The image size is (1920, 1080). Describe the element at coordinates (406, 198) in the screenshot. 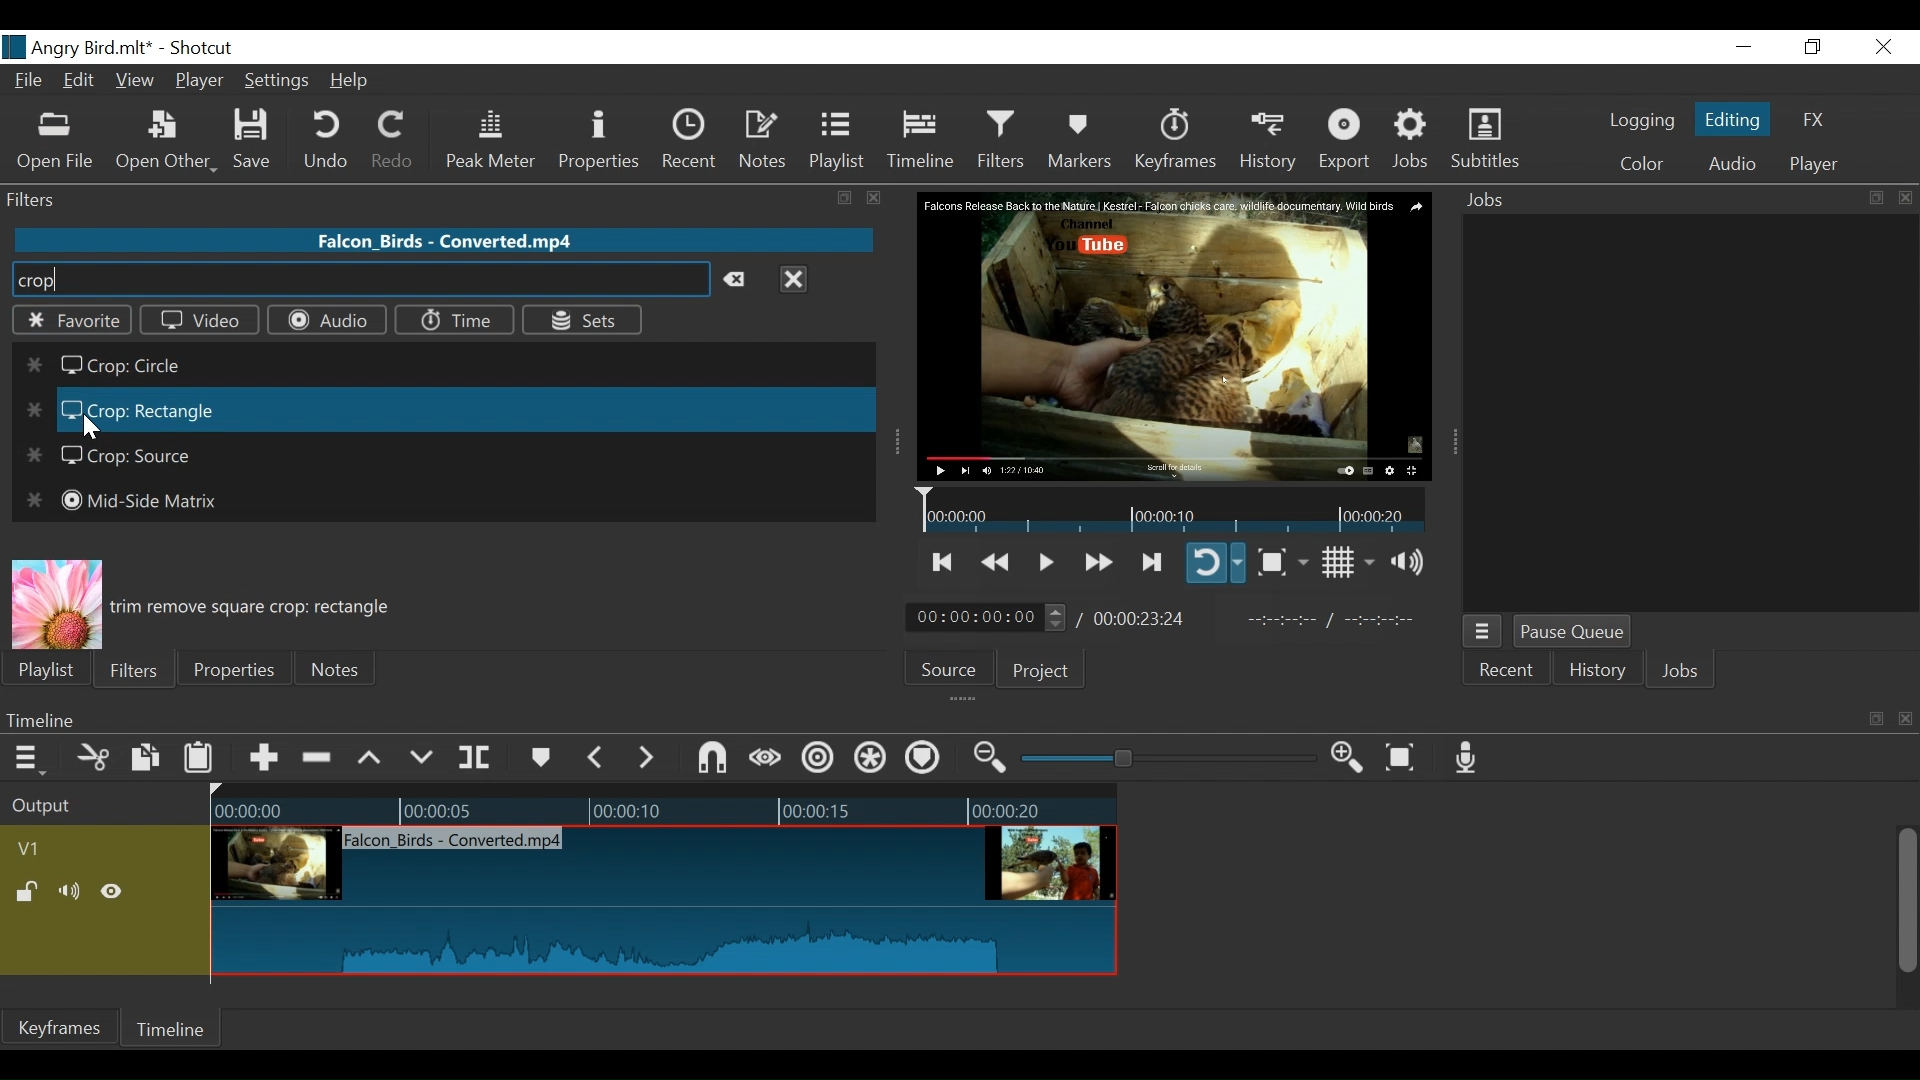

I see `filters` at that location.